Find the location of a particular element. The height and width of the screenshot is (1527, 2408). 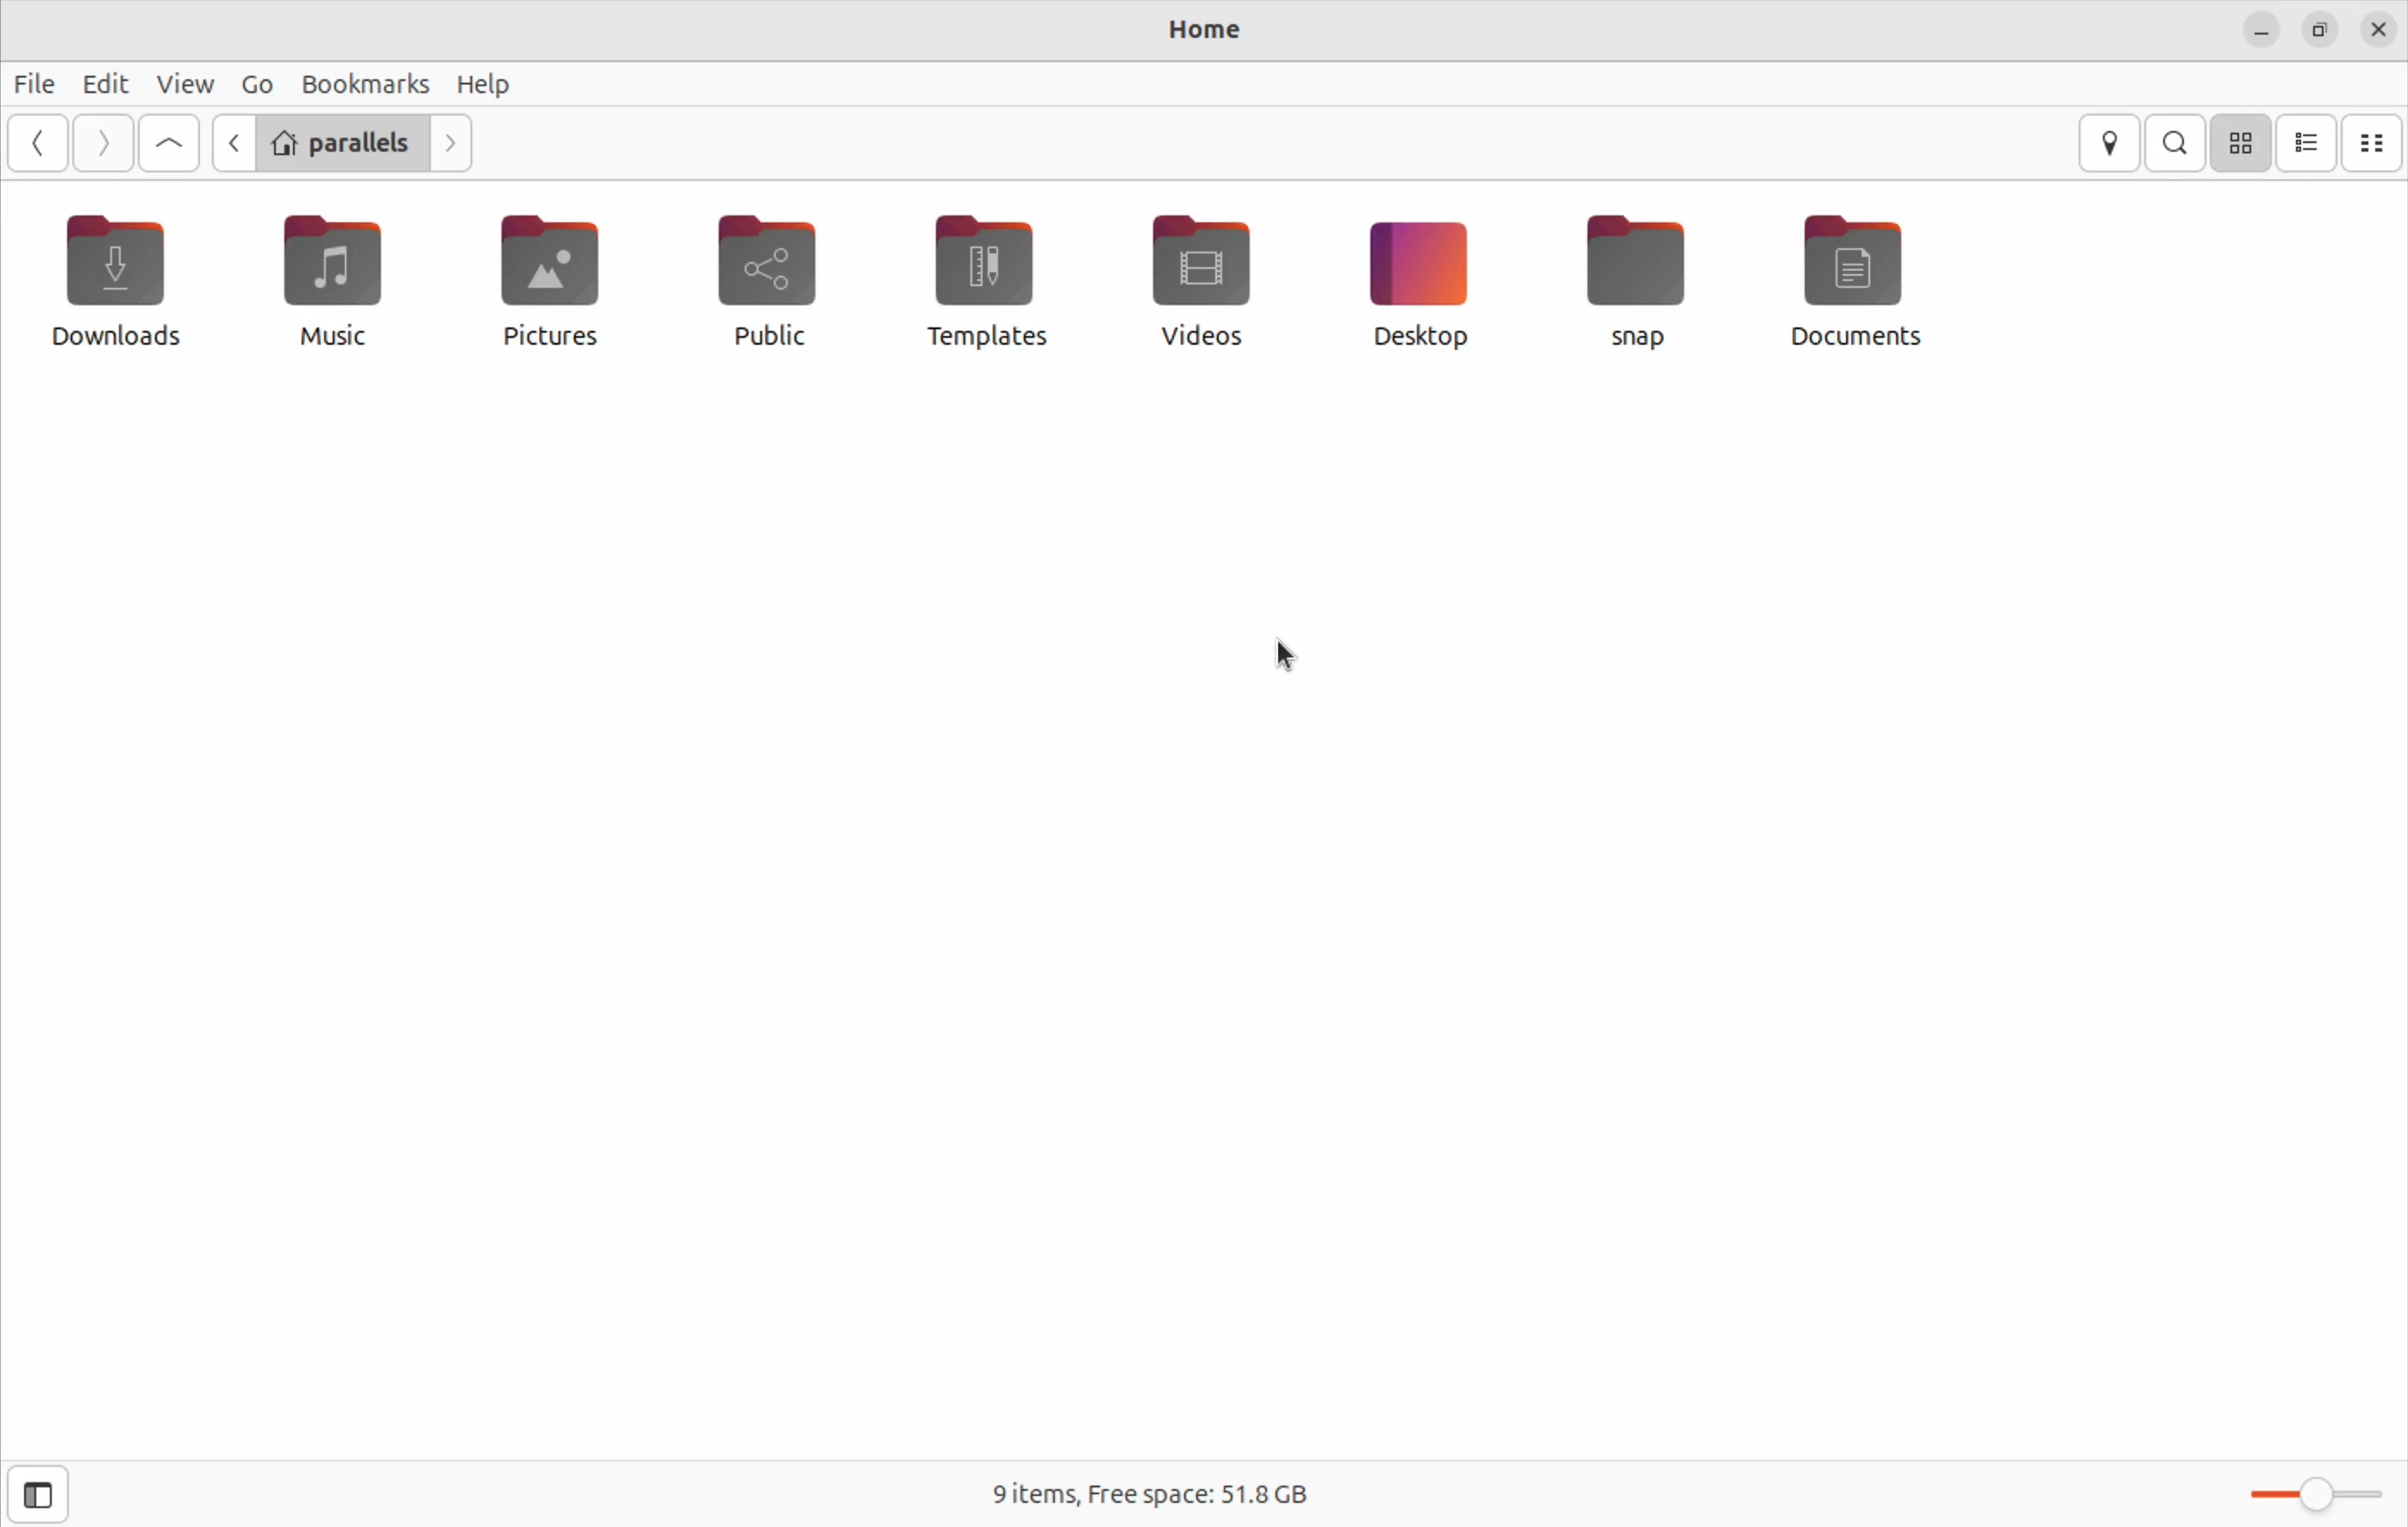

Go previous is located at coordinates (231, 143).